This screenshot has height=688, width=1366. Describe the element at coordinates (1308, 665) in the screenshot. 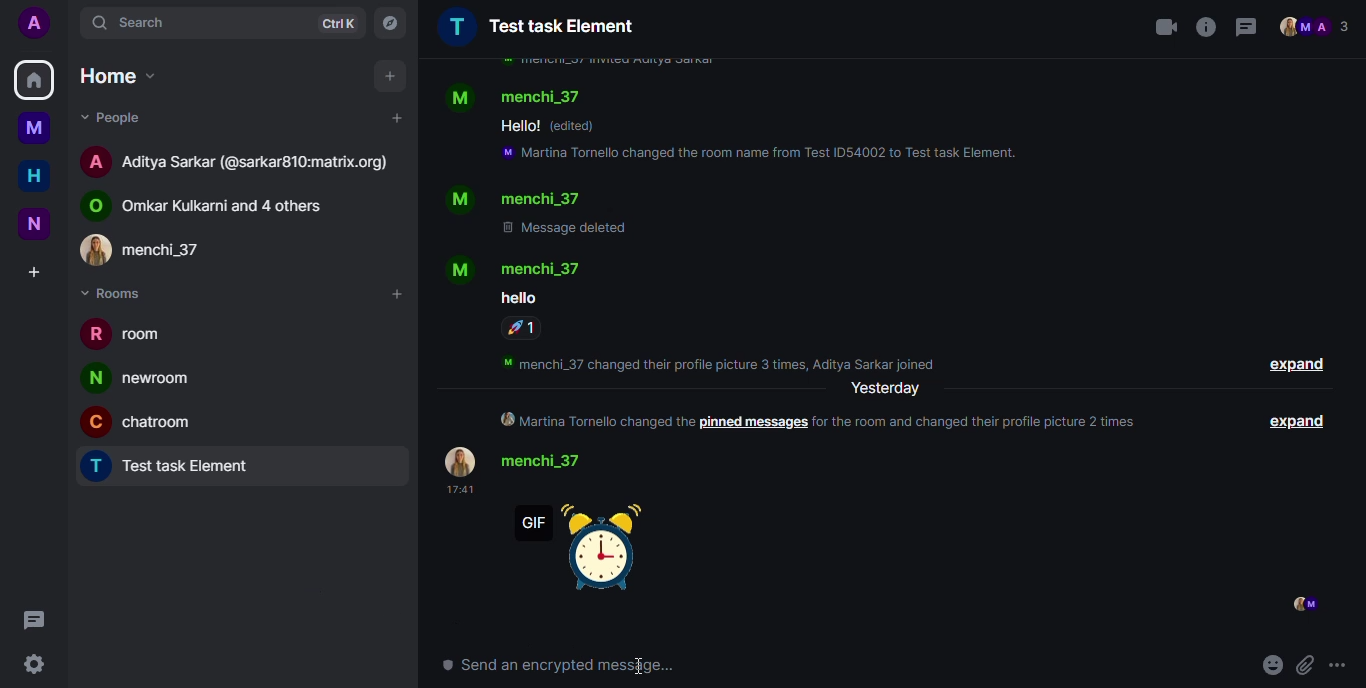

I see `attach` at that location.